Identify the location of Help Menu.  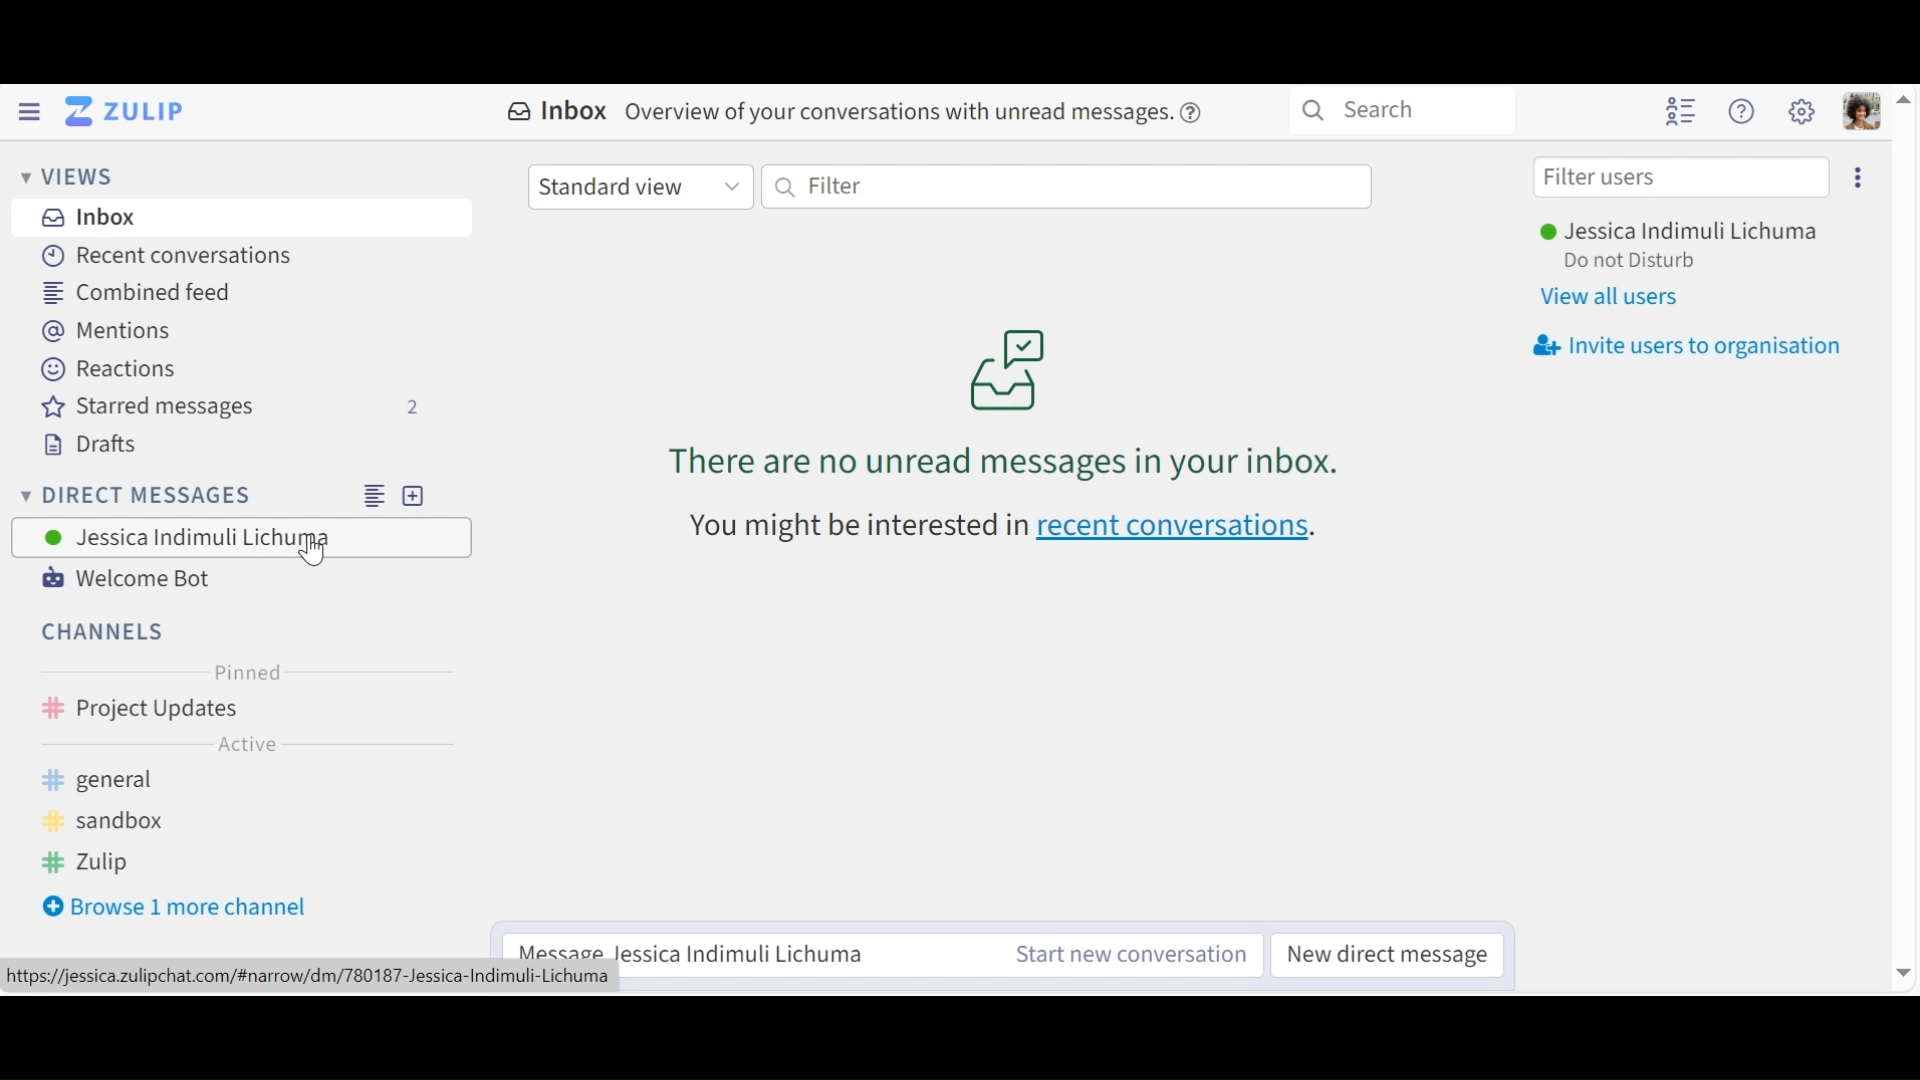
(1742, 110).